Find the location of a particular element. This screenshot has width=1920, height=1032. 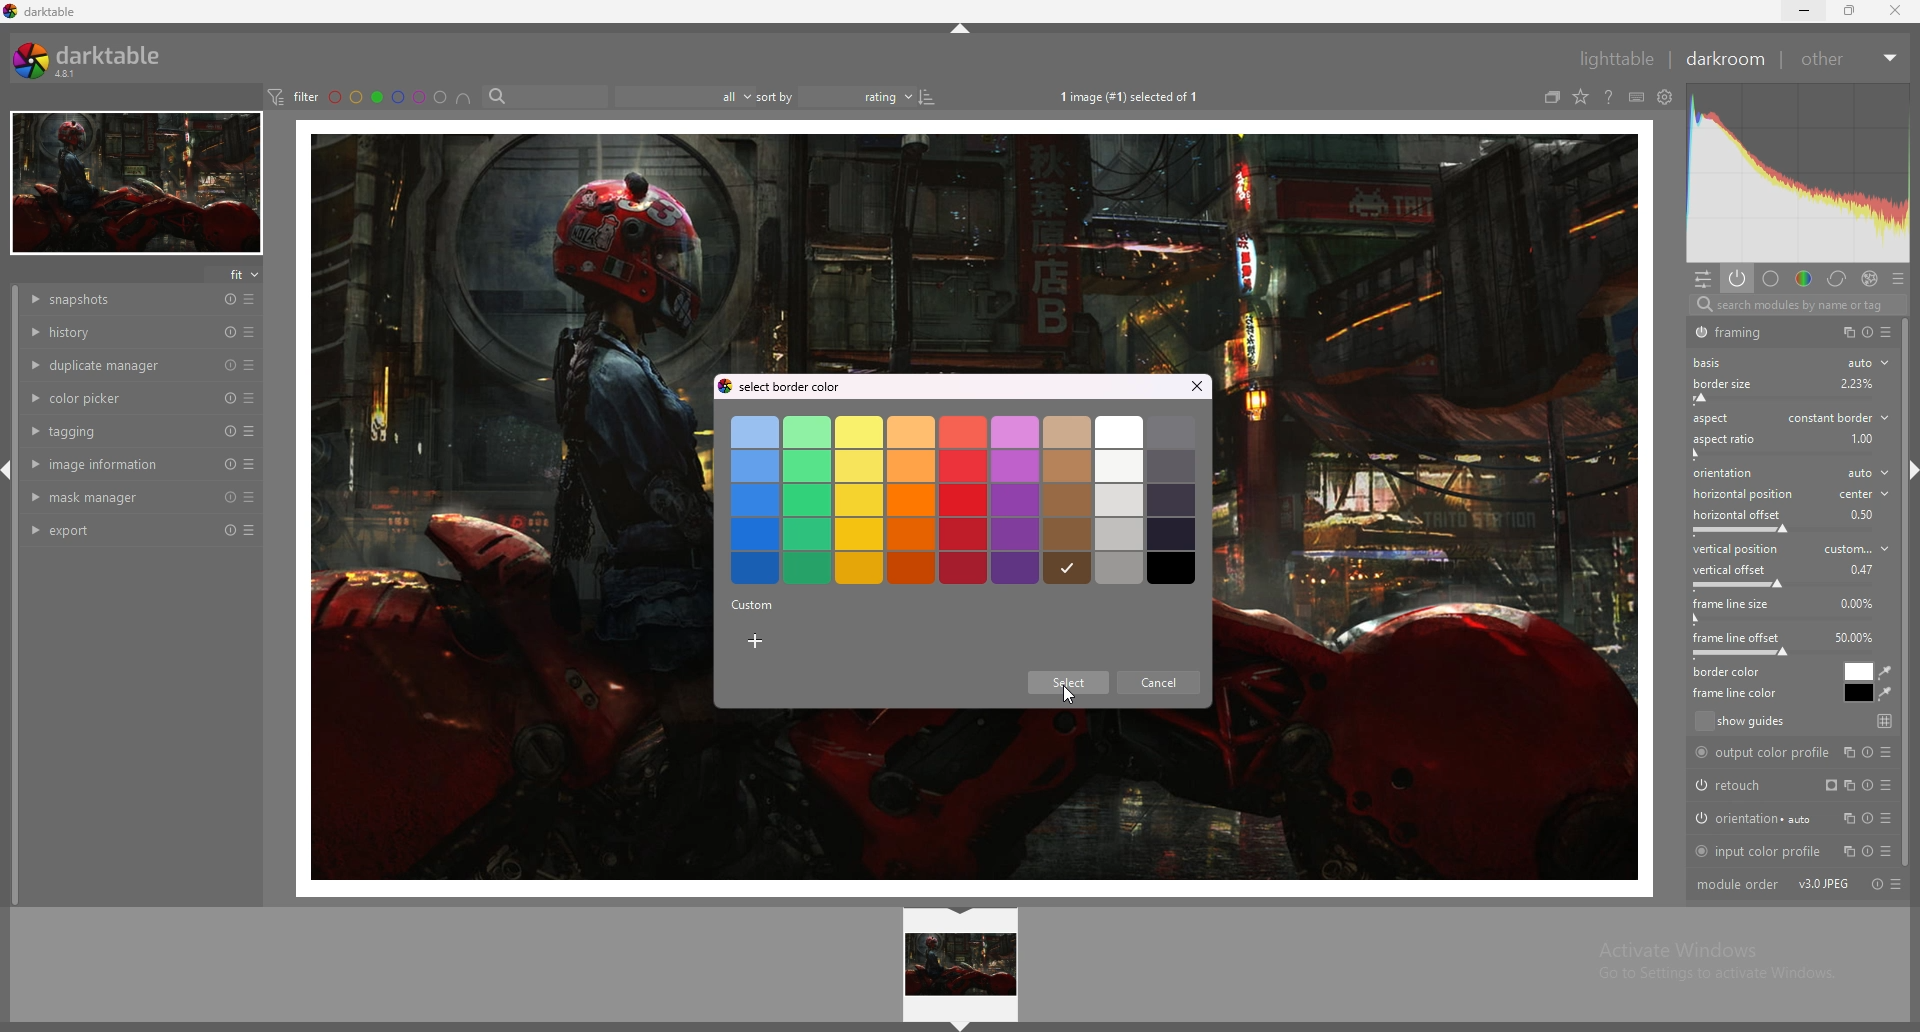

reset is located at coordinates (230, 497).